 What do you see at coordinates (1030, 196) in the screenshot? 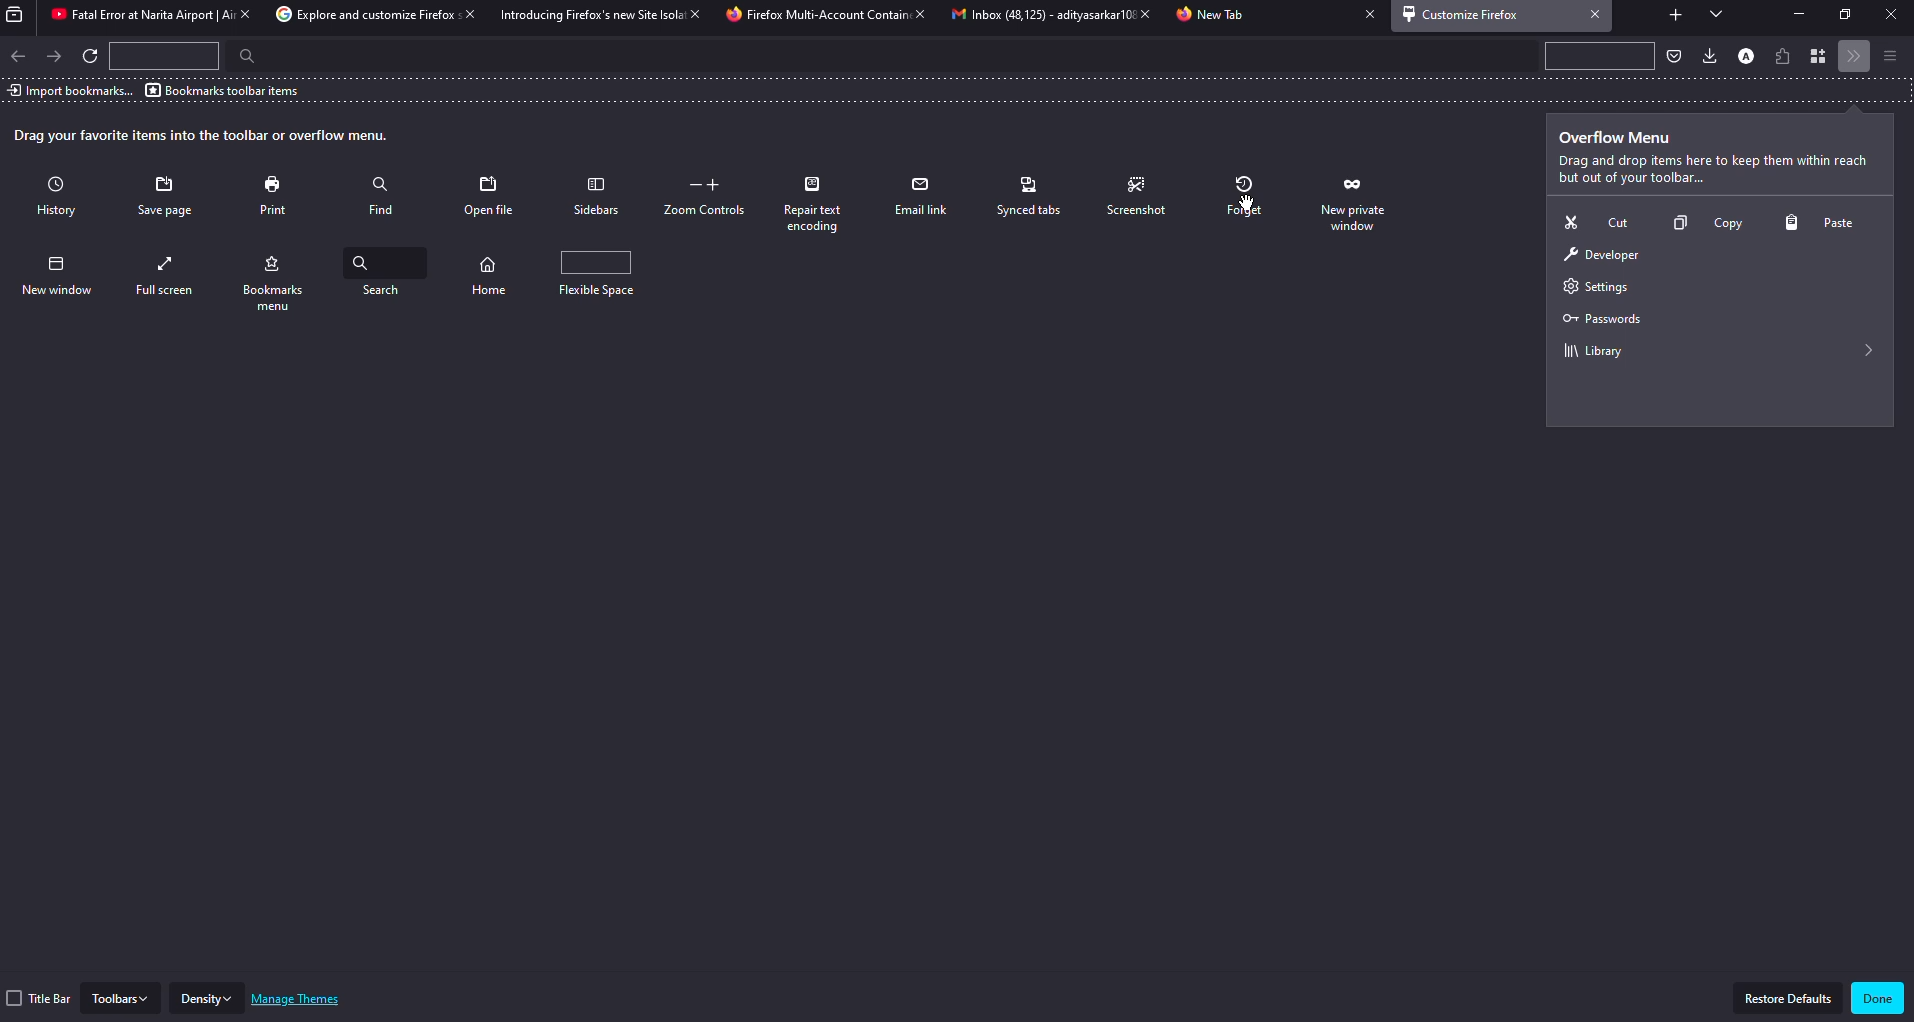
I see `synced tabs` at bounding box center [1030, 196].